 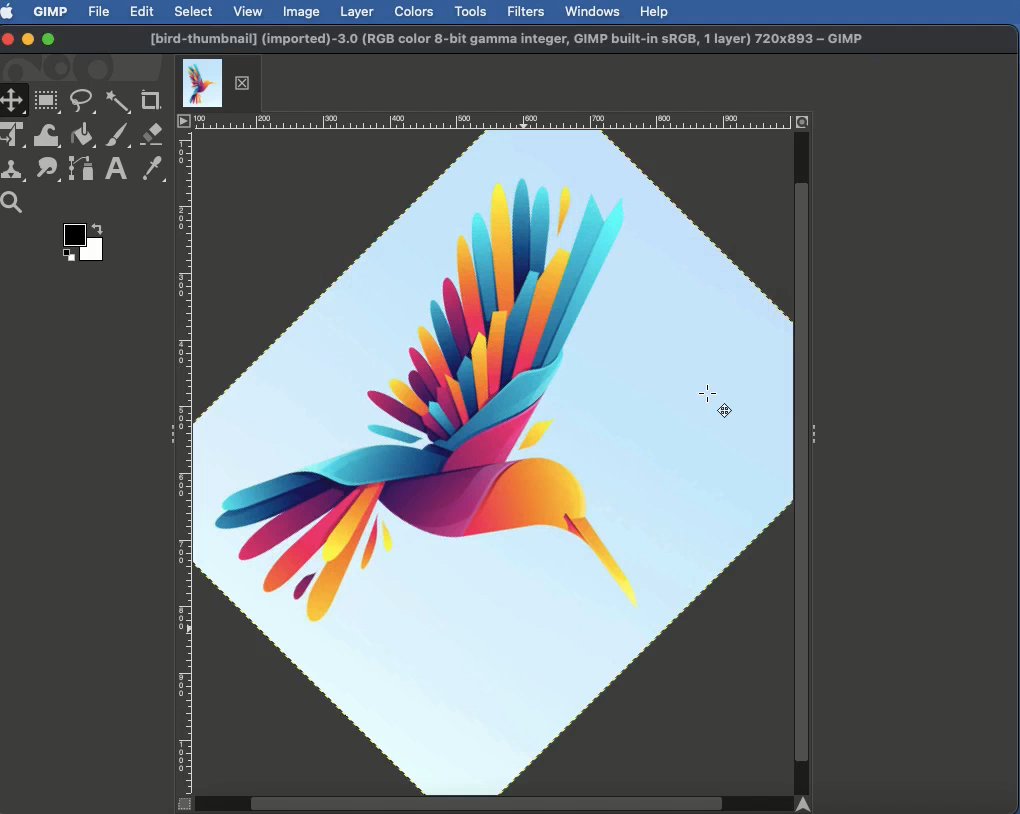 I want to click on rotated Image, so click(x=494, y=459).